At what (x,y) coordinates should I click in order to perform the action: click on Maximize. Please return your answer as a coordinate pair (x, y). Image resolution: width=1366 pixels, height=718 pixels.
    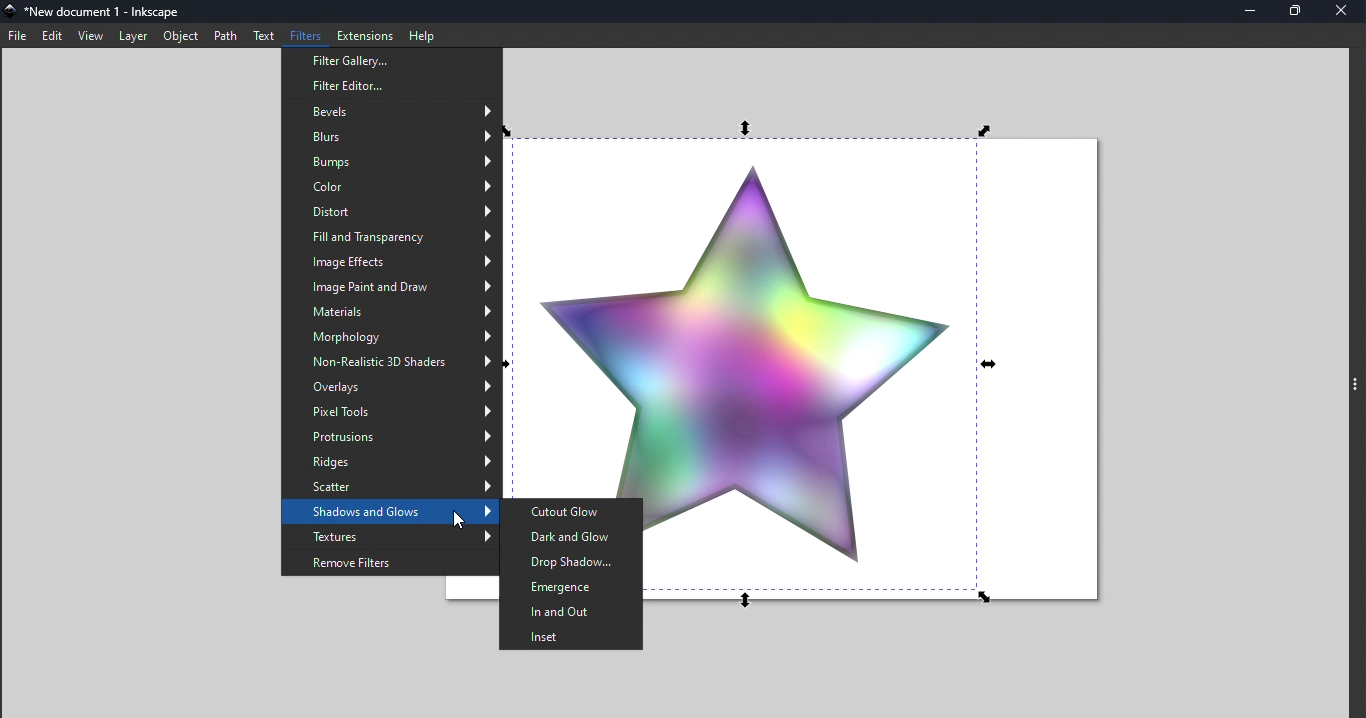
    Looking at the image, I should click on (1293, 12).